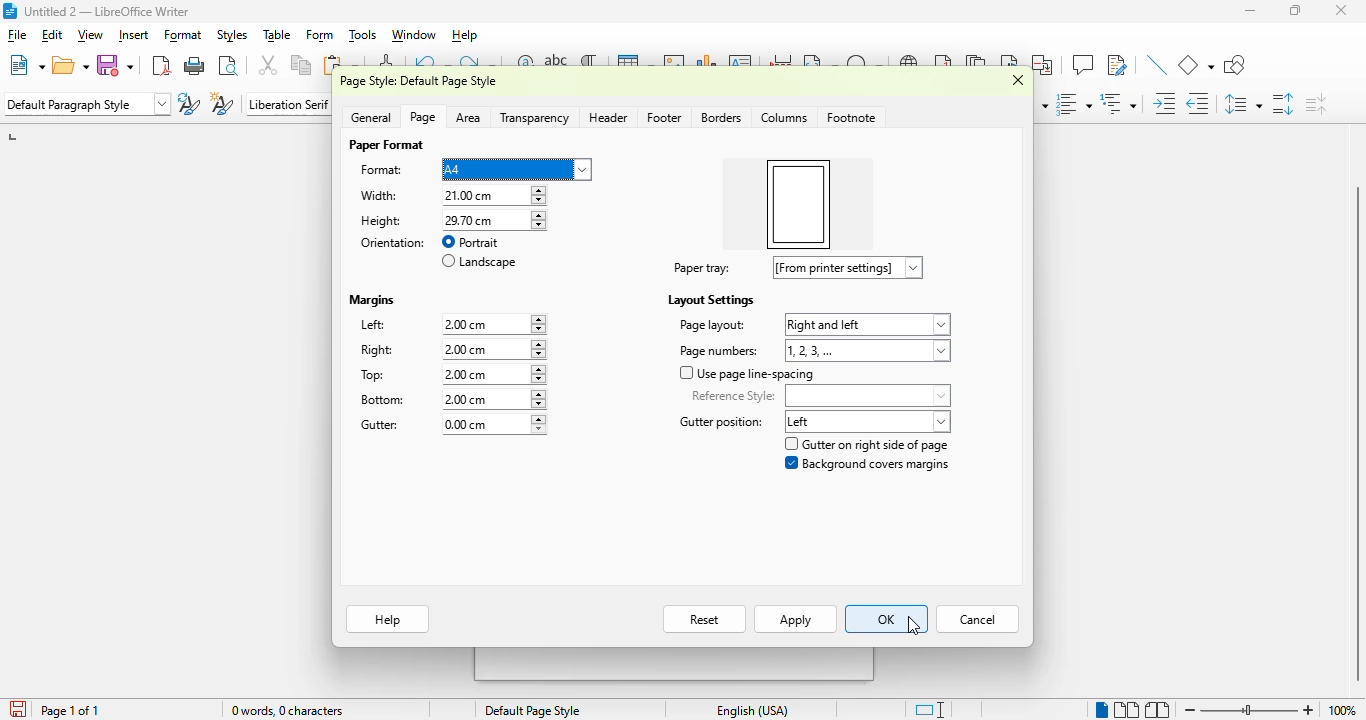 The width and height of the screenshot is (1366, 720). I want to click on portrait, so click(470, 242).